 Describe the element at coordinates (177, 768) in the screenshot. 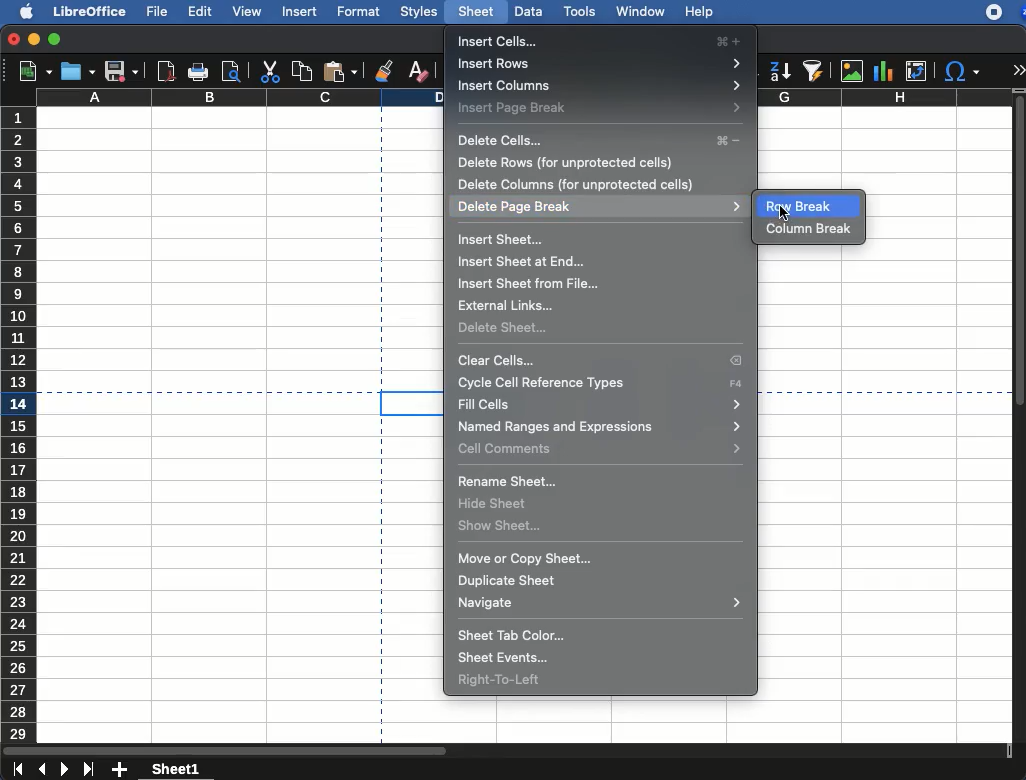

I see `sheet1` at that location.